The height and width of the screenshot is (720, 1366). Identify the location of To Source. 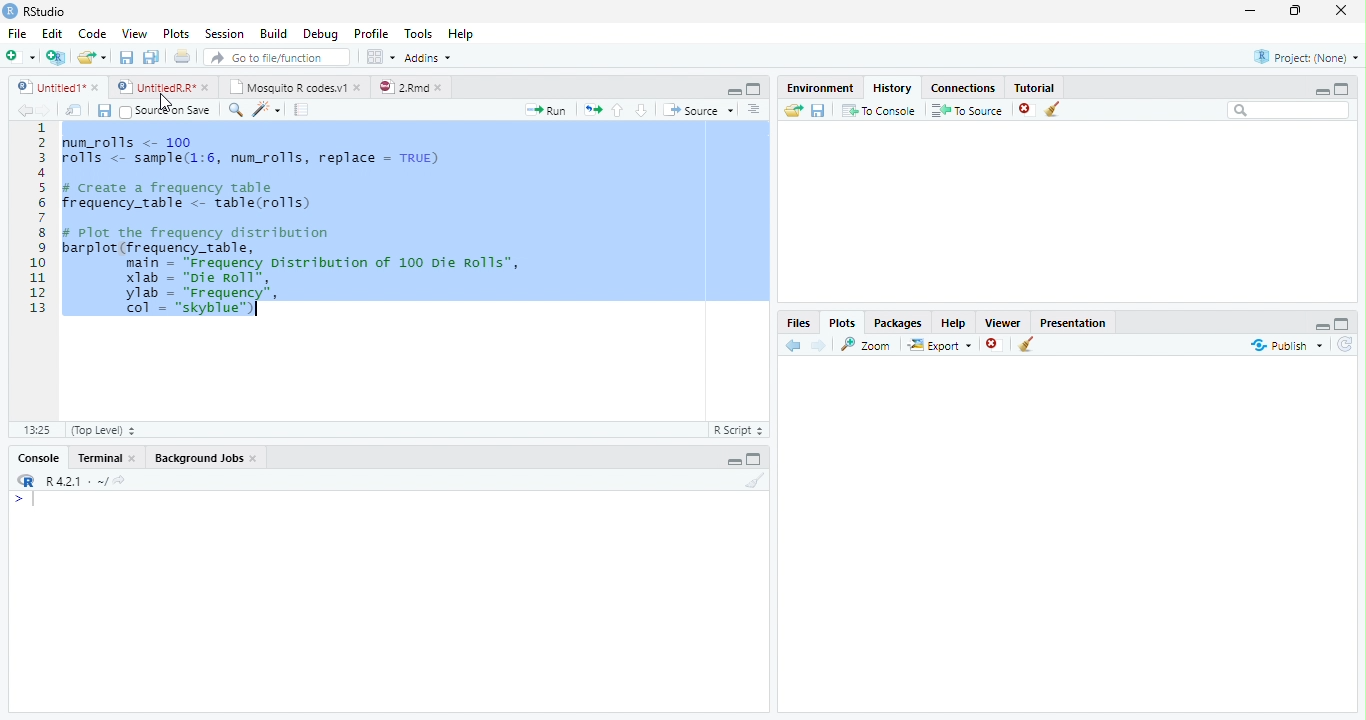
(967, 110).